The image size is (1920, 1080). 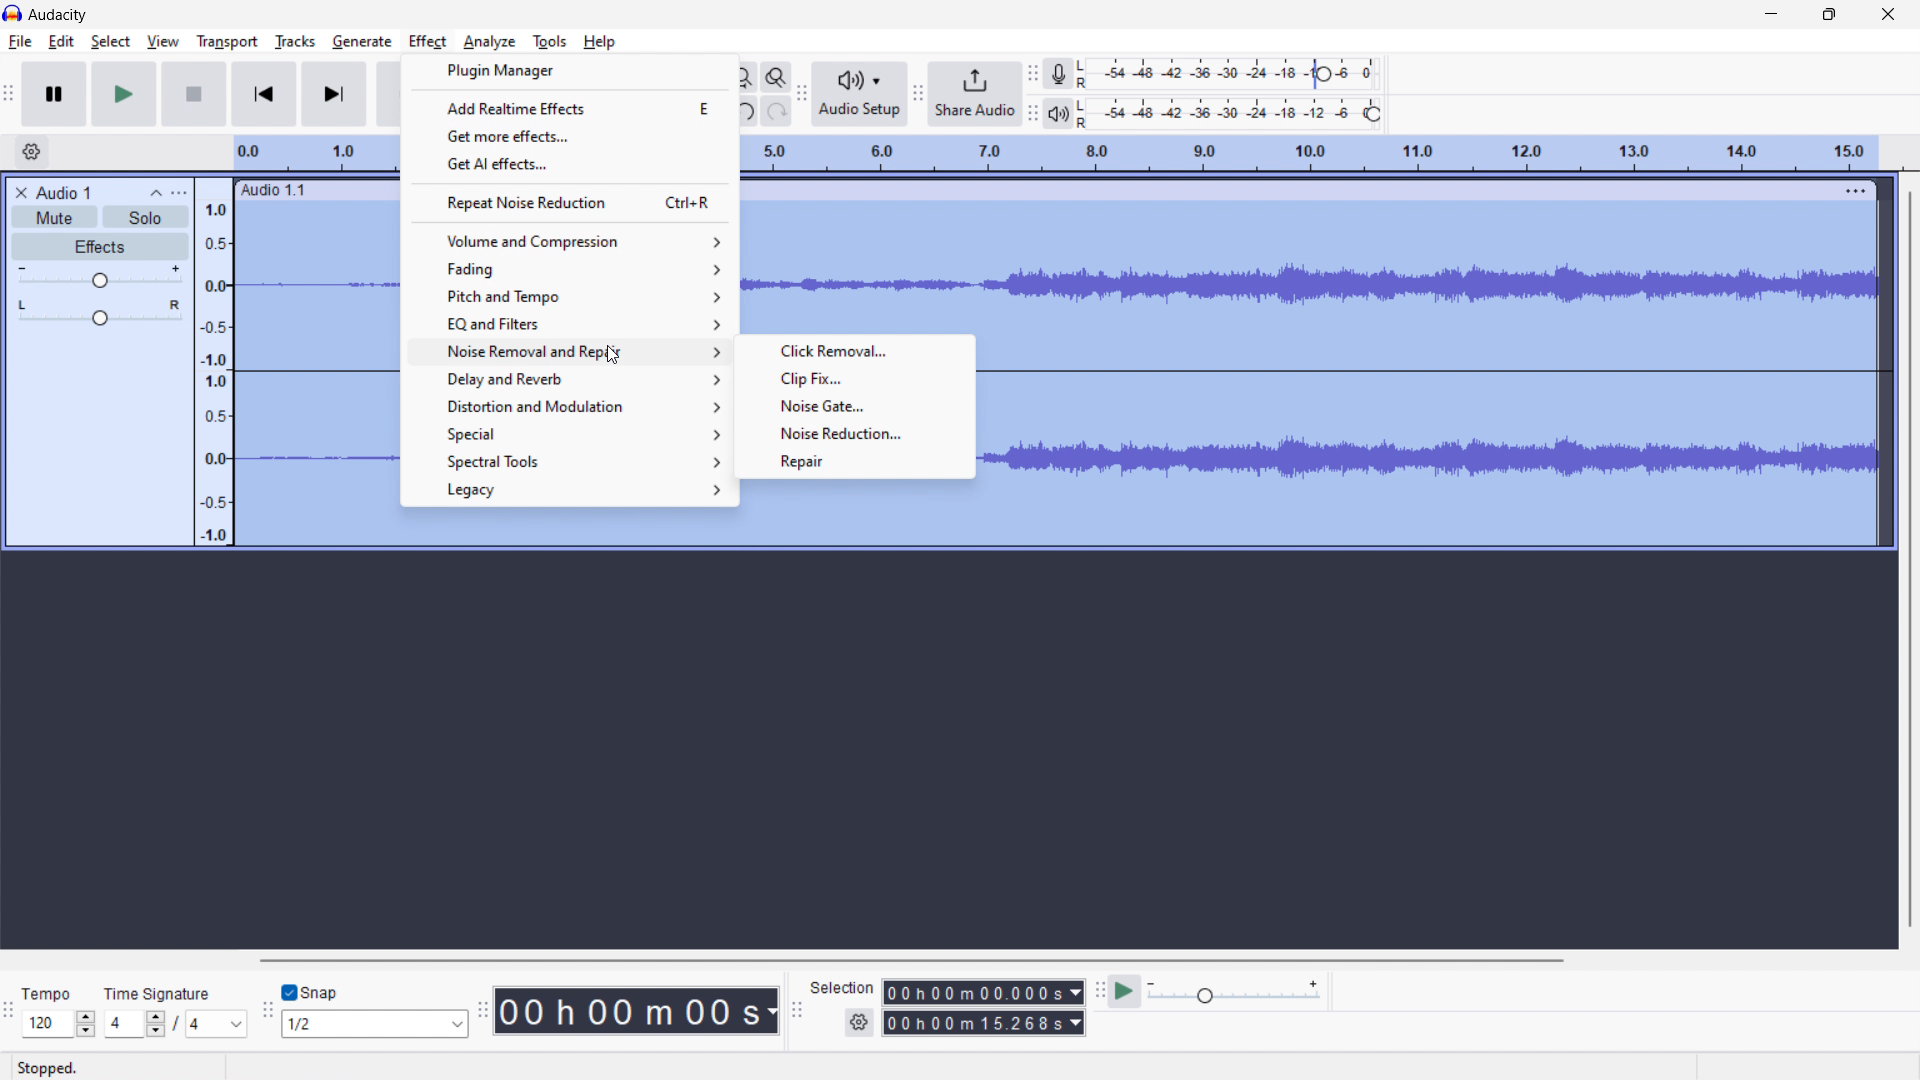 I want to click on settings, so click(x=859, y=1023).